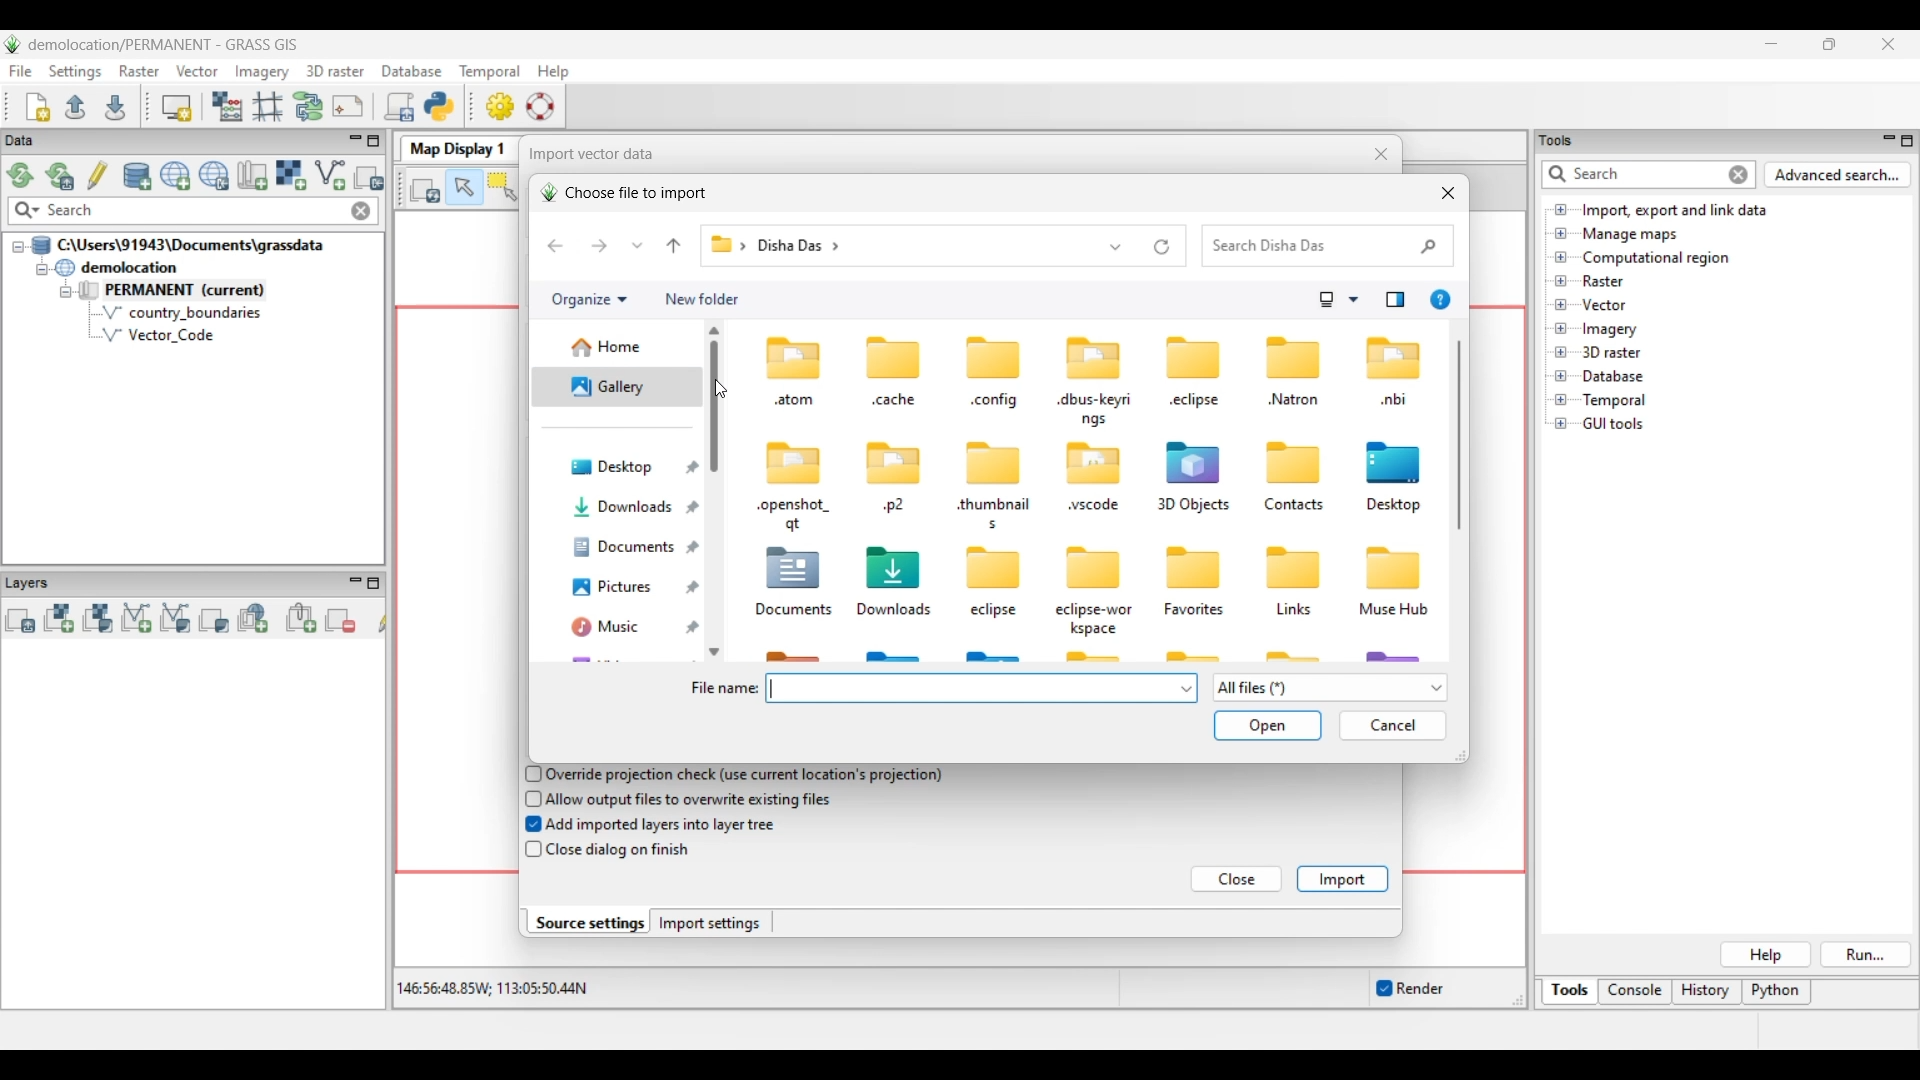 This screenshot has width=1920, height=1080. What do you see at coordinates (37, 141) in the screenshot?
I see `Data` at bounding box center [37, 141].